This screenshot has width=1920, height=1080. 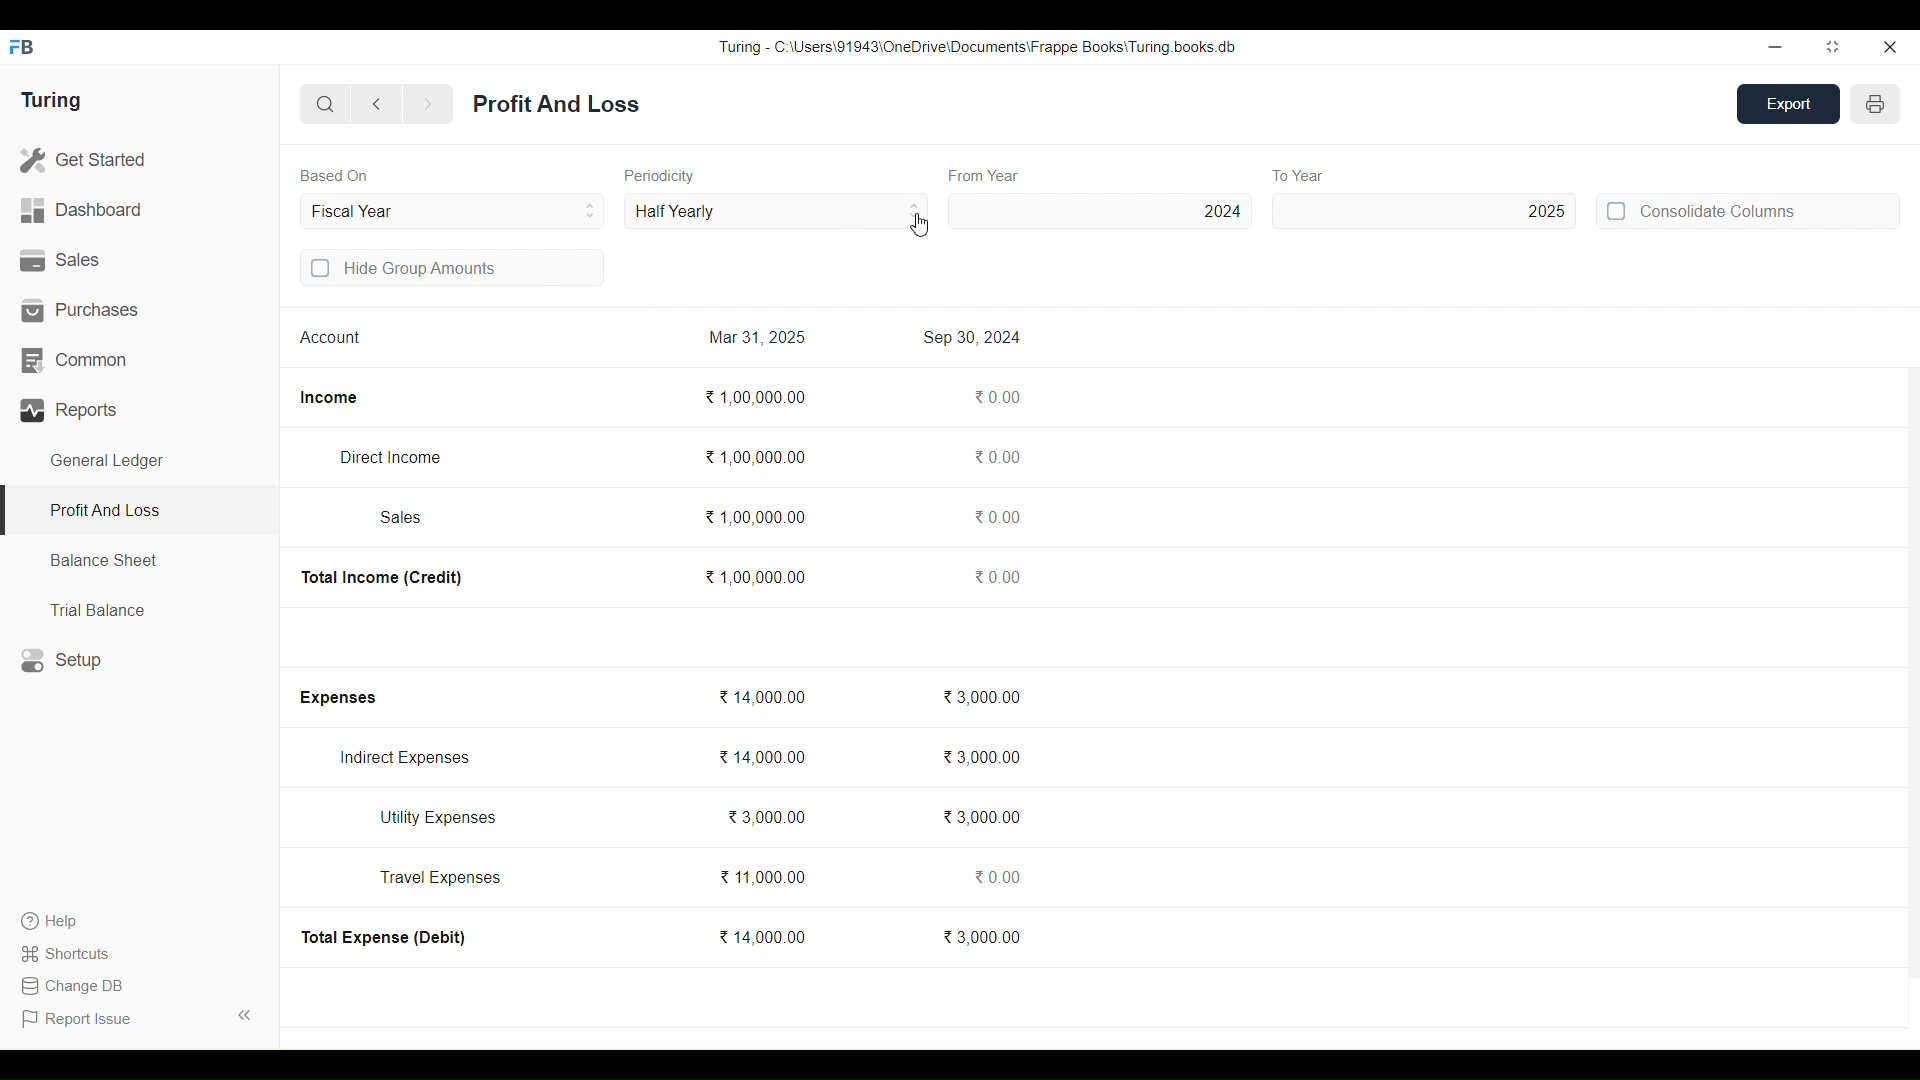 I want to click on Change DB, so click(x=71, y=986).